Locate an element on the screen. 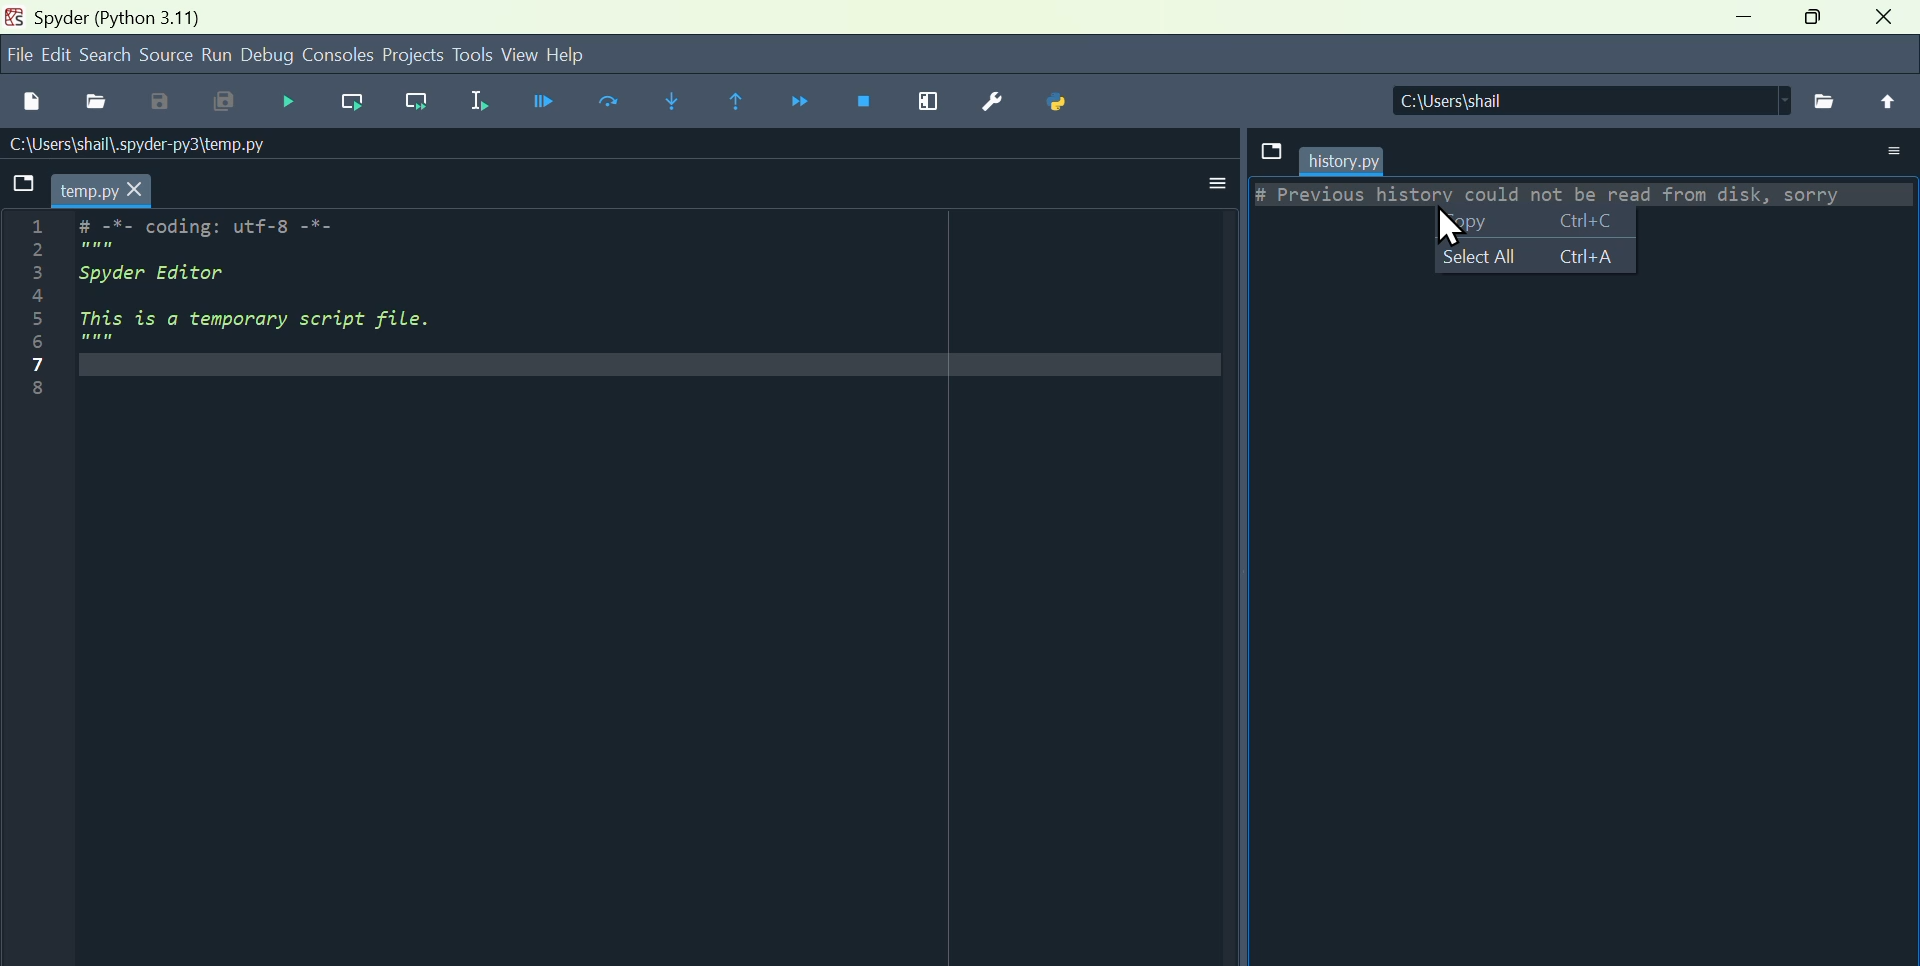 The image size is (1920, 966). Cursor is located at coordinates (1457, 229).